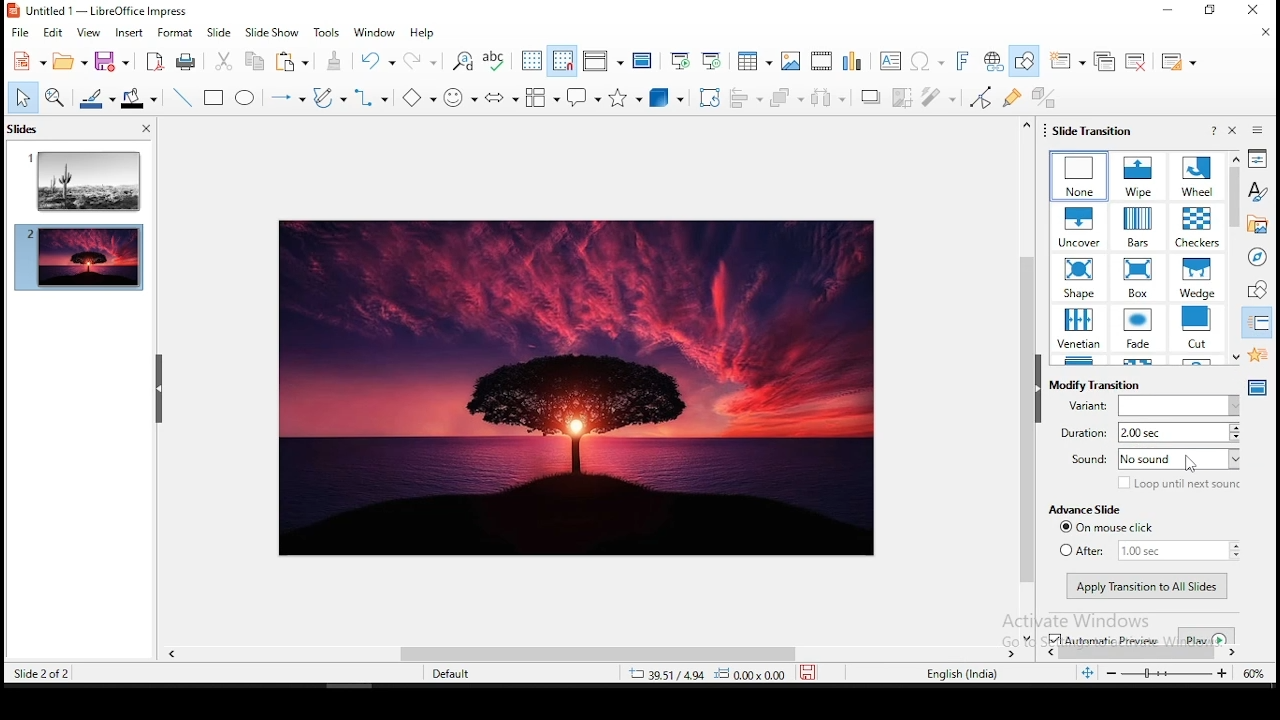 The image size is (1280, 720). I want to click on styles, so click(1257, 194).